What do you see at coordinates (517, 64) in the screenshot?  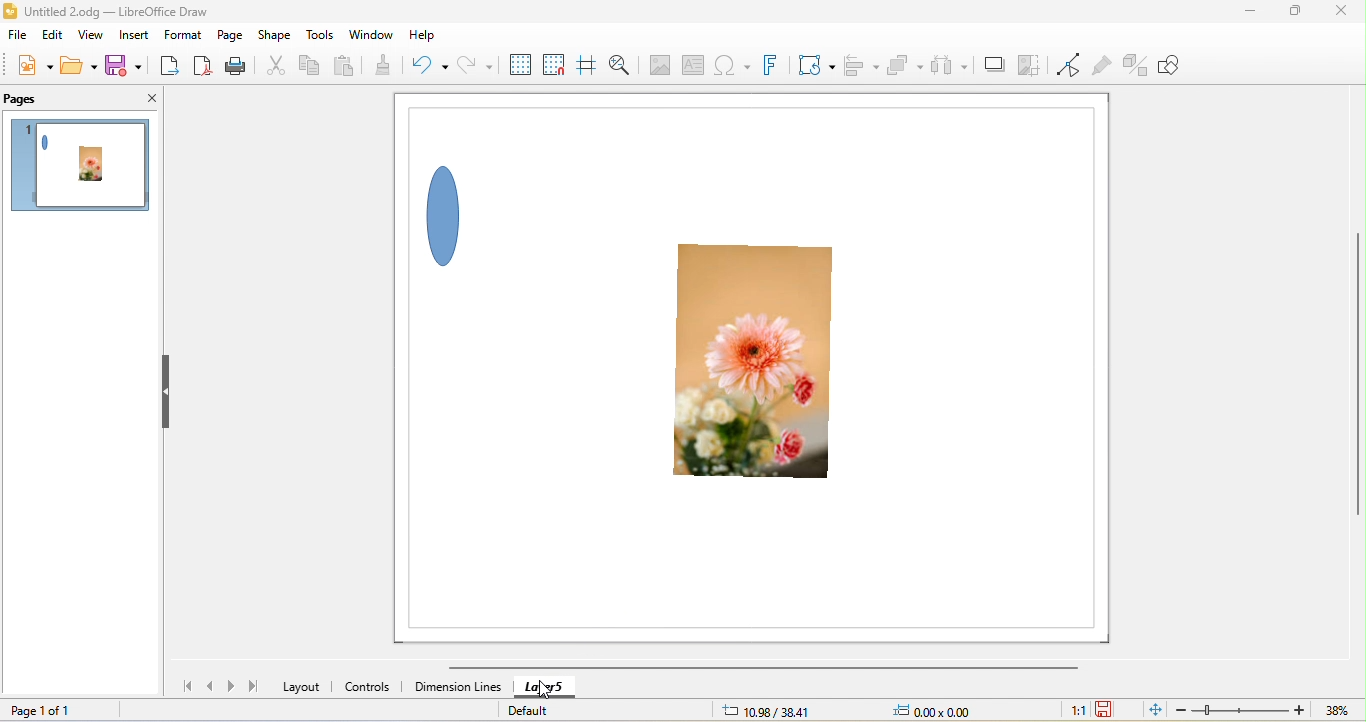 I see `display grid` at bounding box center [517, 64].